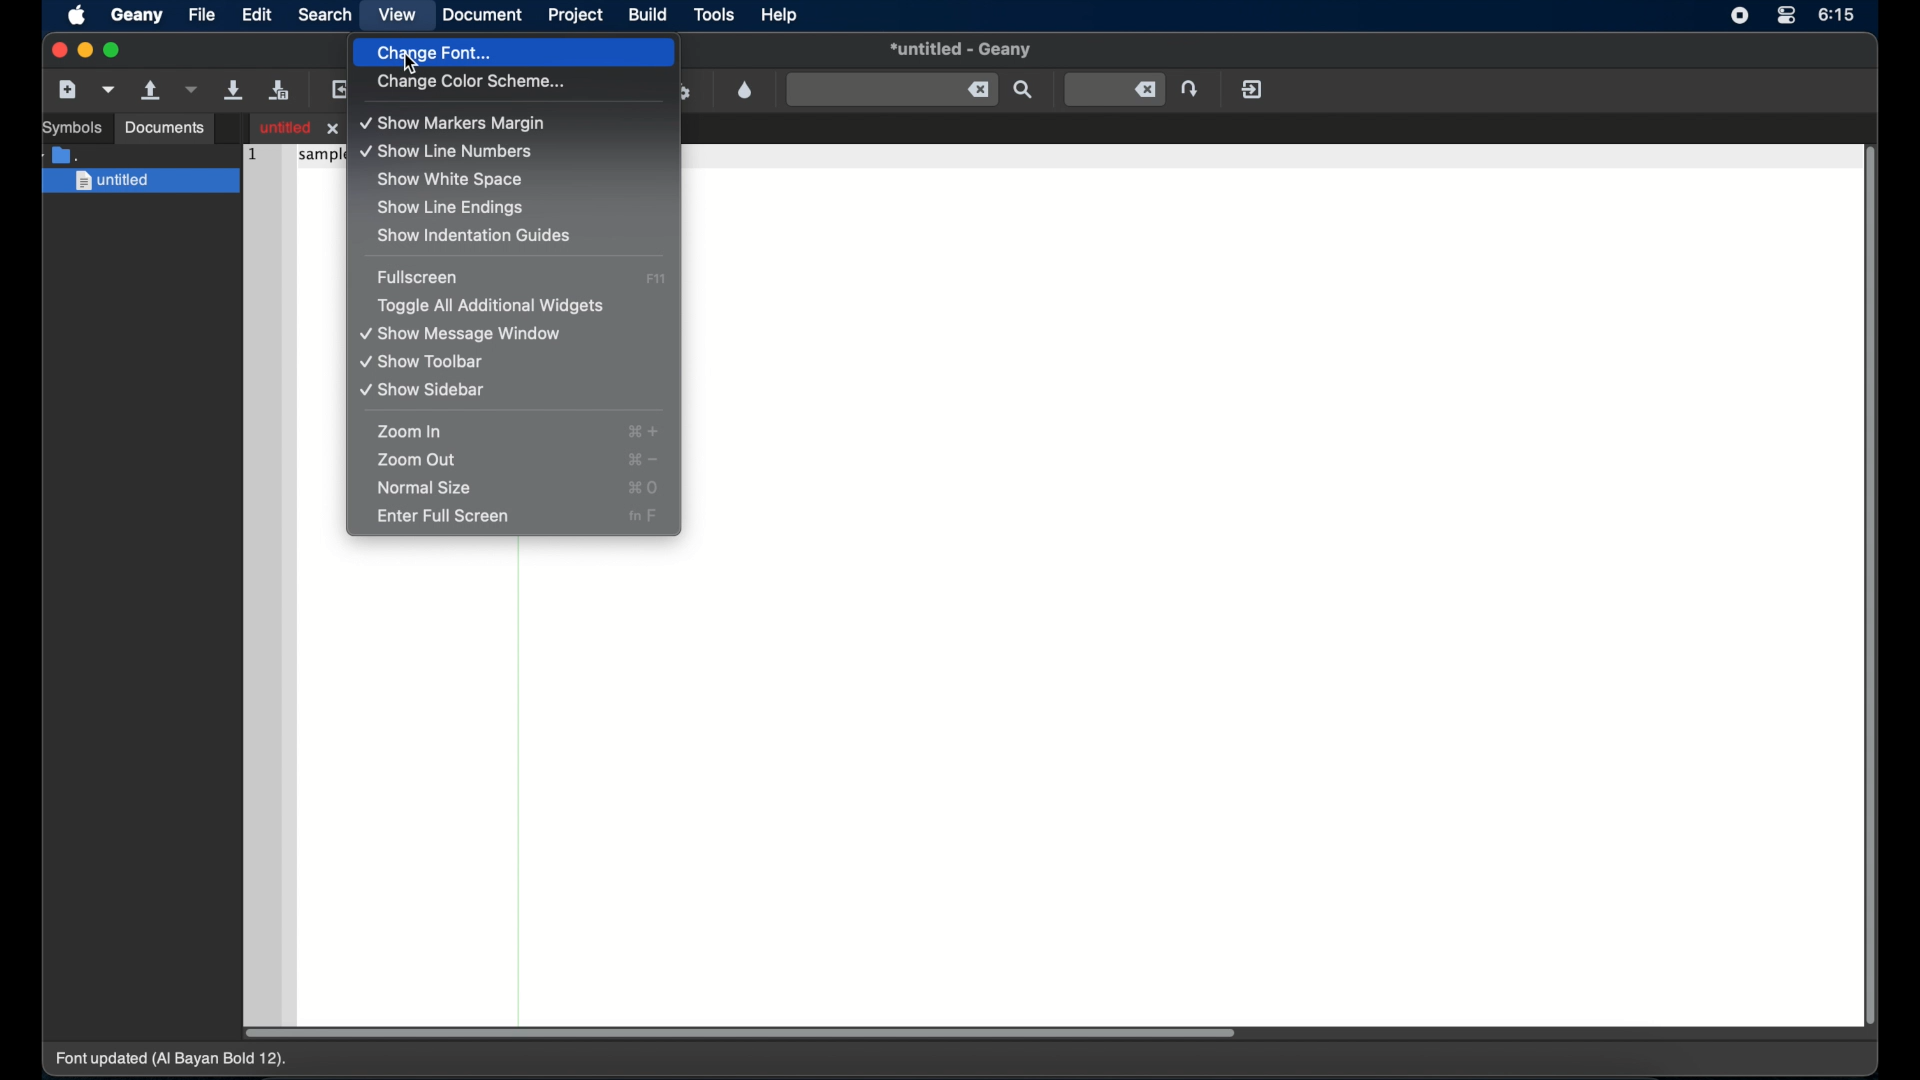 This screenshot has width=1920, height=1080. I want to click on fullscreen, so click(419, 277).